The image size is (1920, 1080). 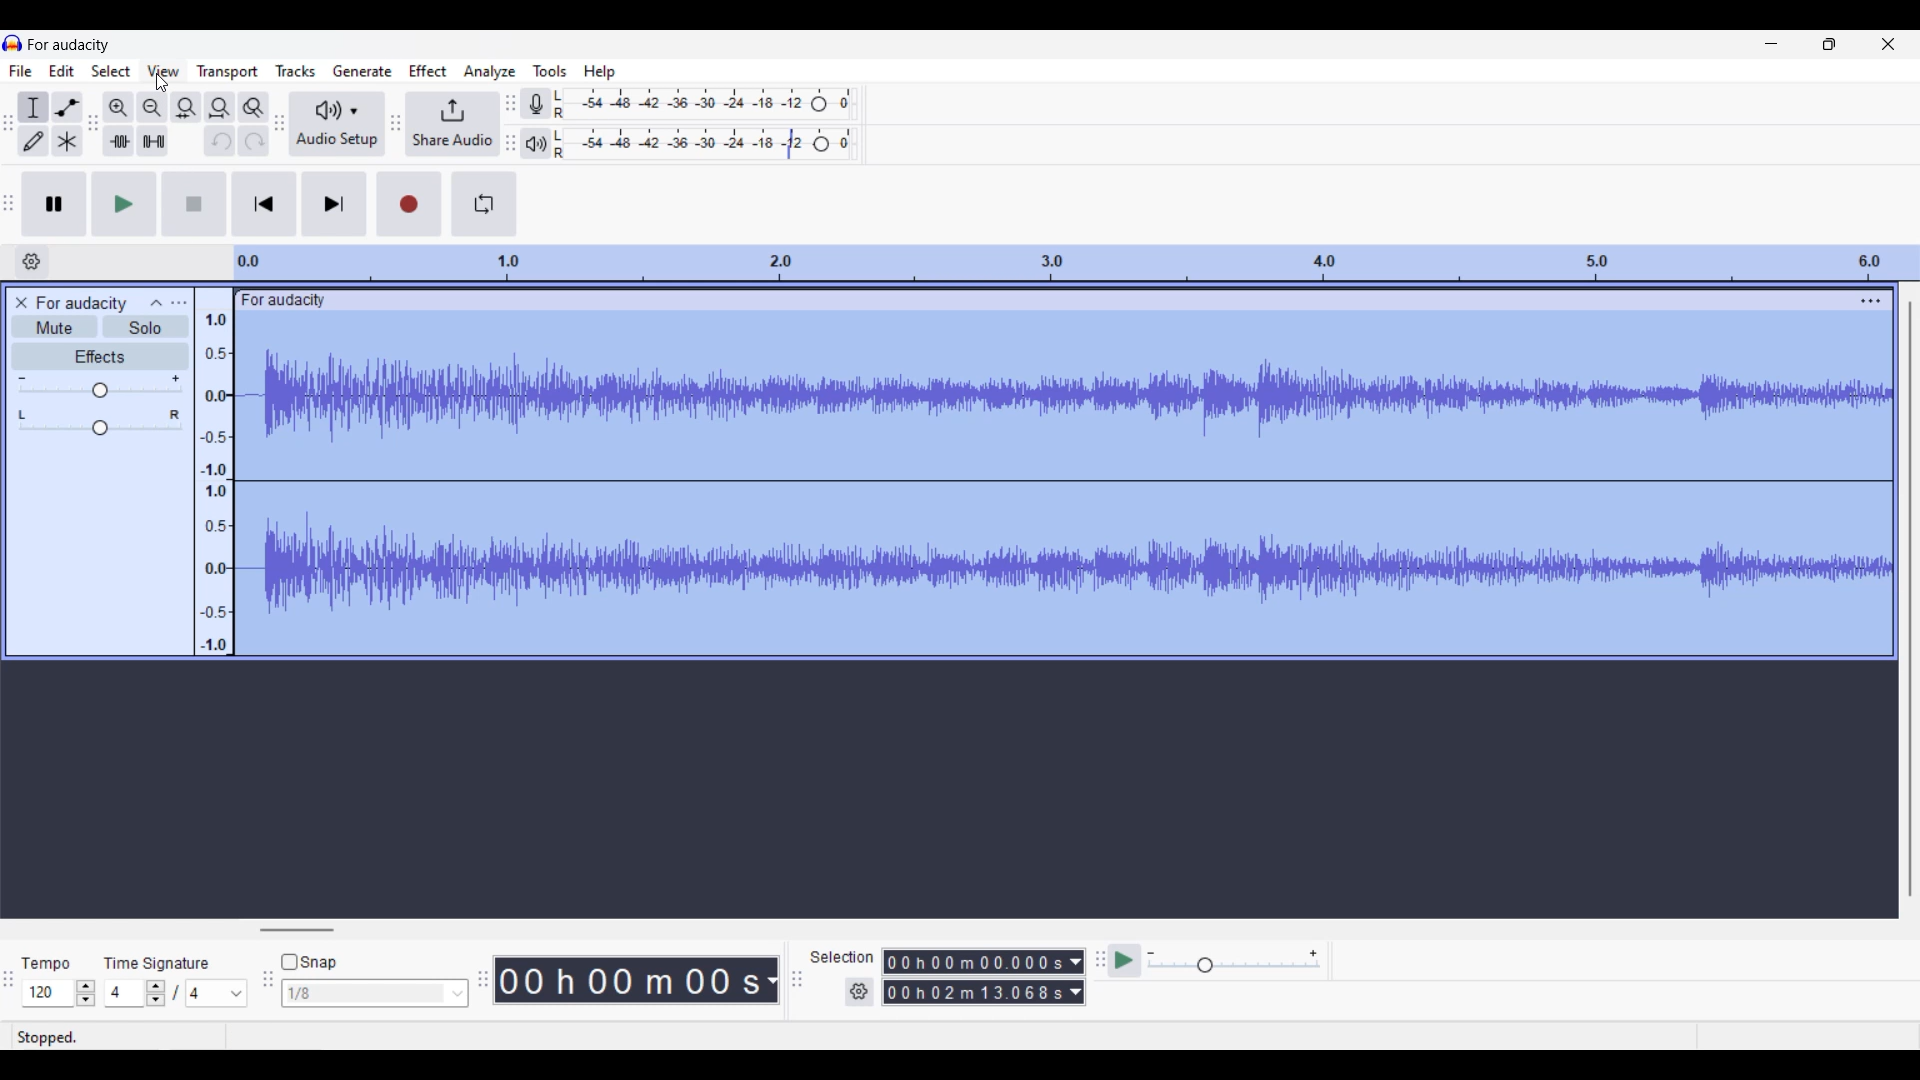 I want to click on Current track, so click(x=1043, y=486).